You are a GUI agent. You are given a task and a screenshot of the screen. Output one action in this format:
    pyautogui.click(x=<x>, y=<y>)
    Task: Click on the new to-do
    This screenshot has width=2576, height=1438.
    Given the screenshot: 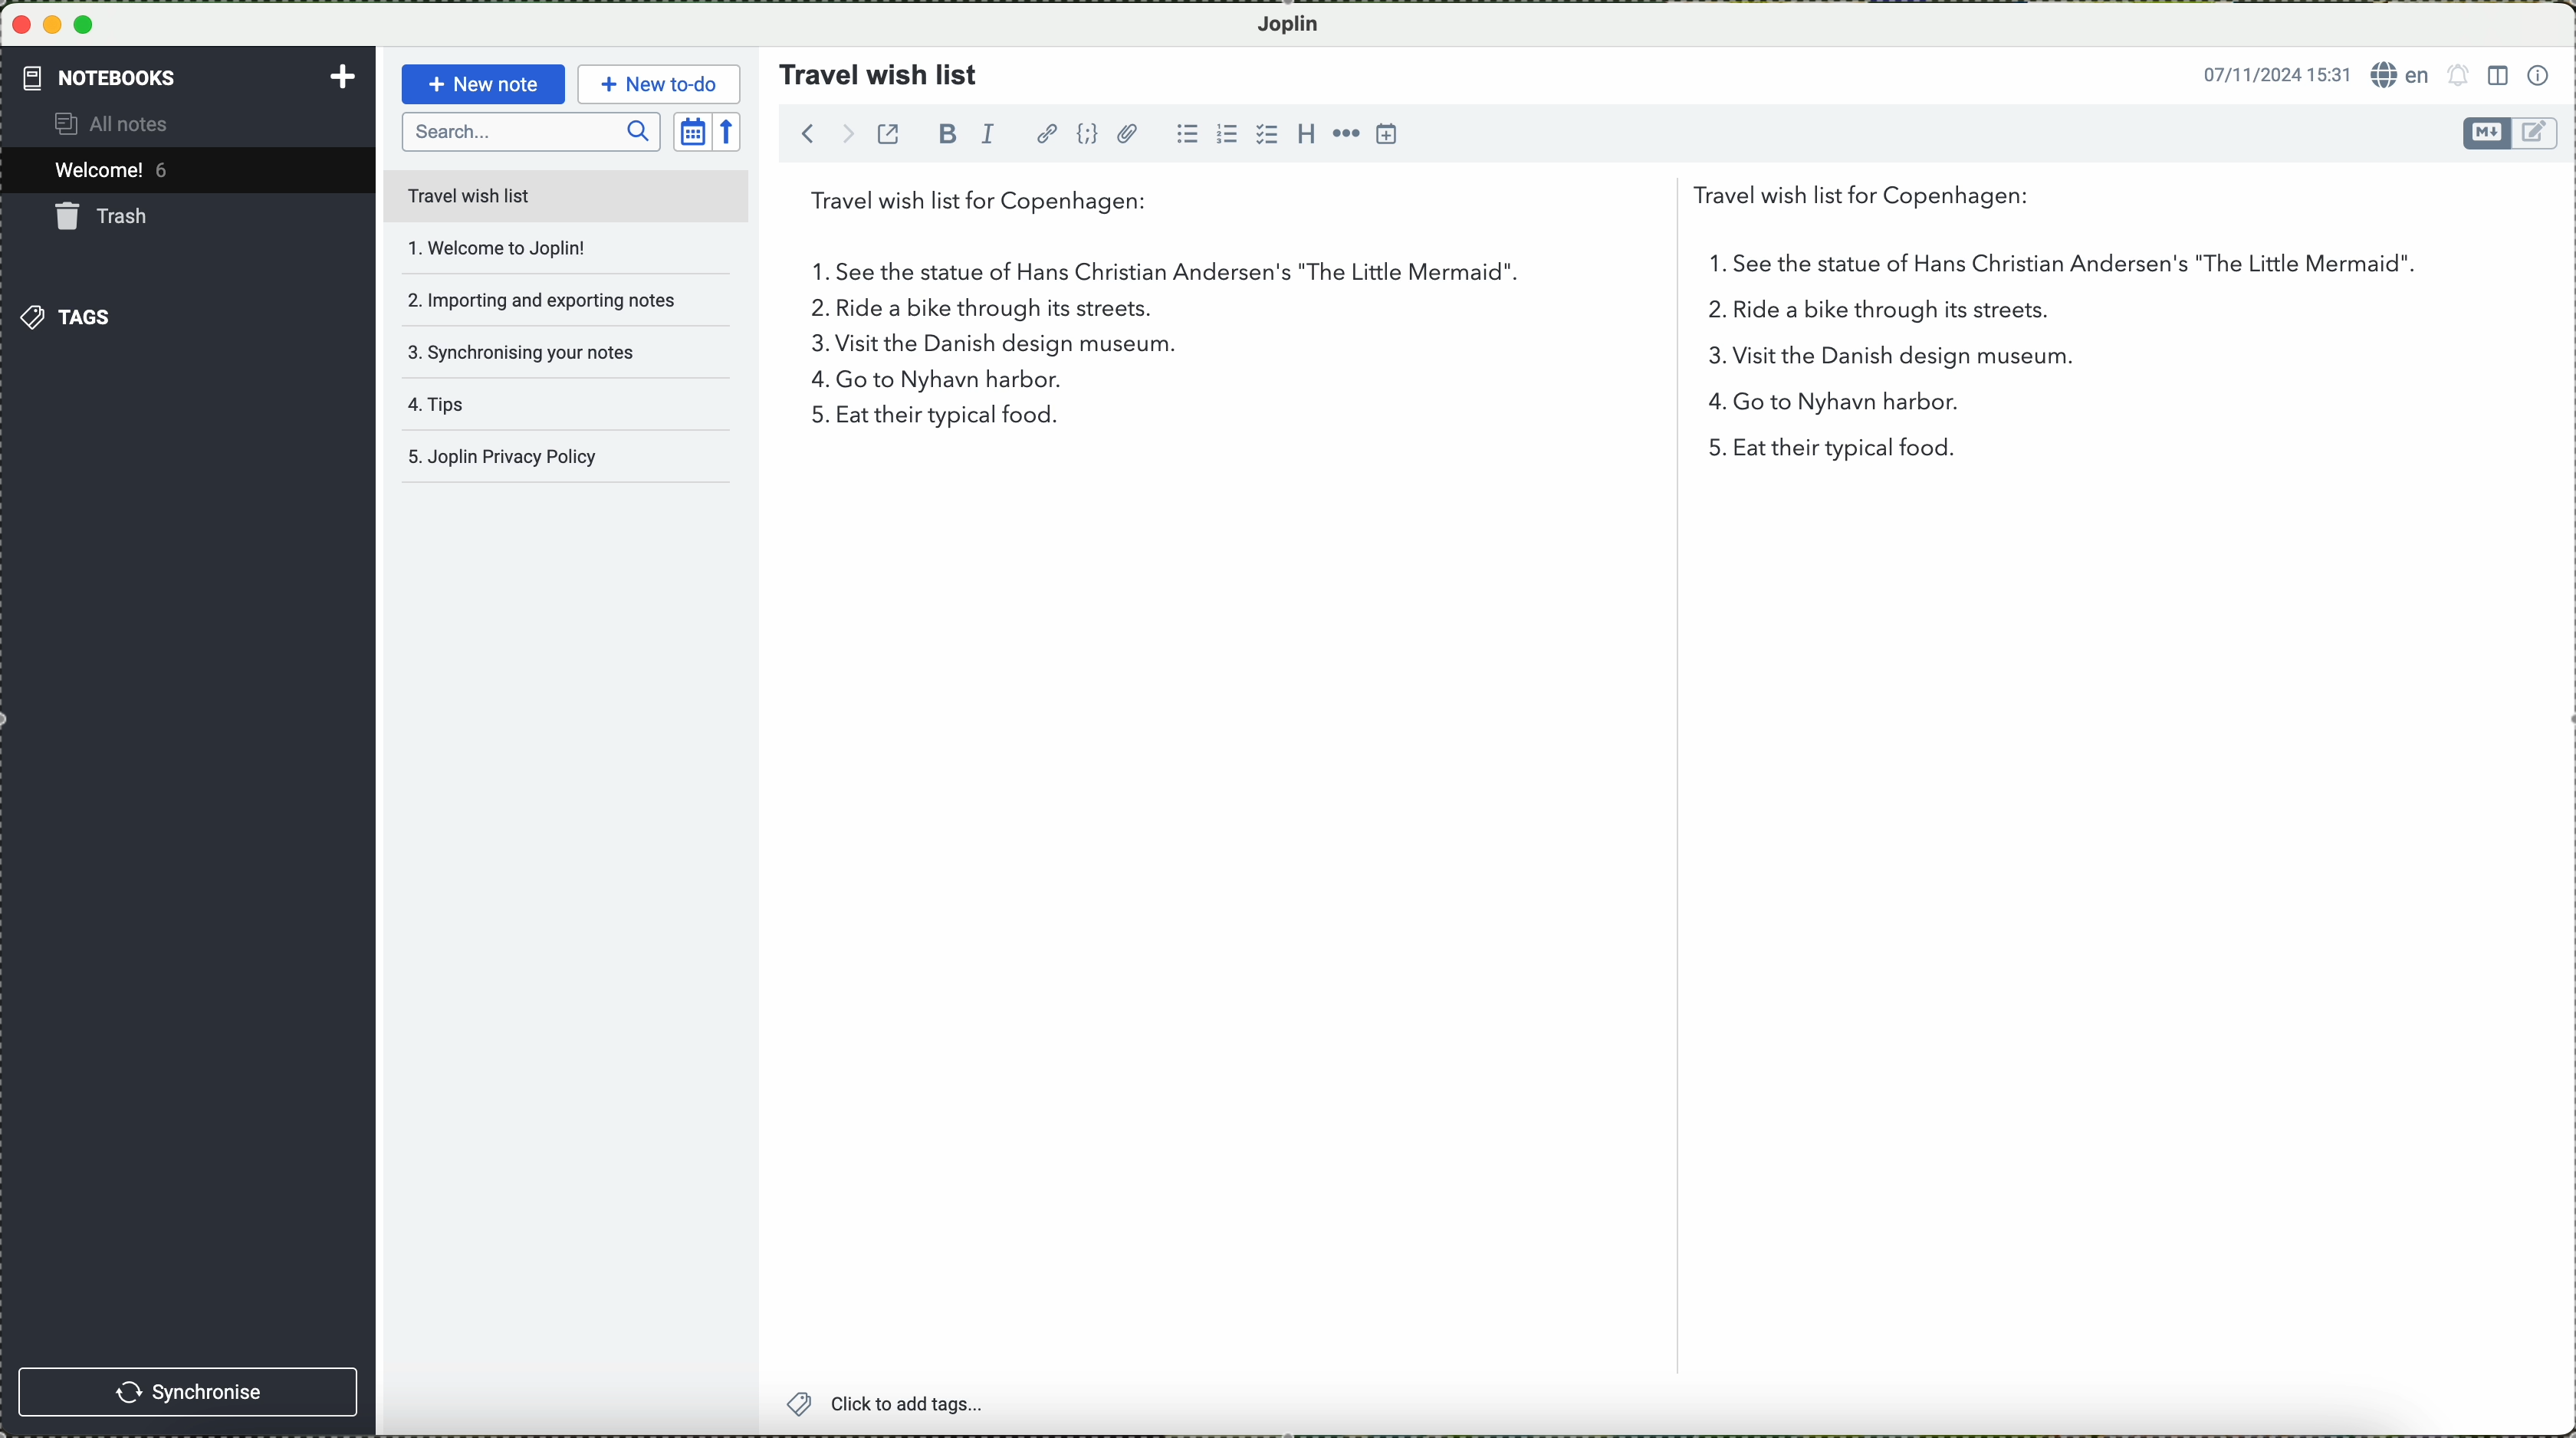 What is the action you would take?
    pyautogui.click(x=658, y=81)
    